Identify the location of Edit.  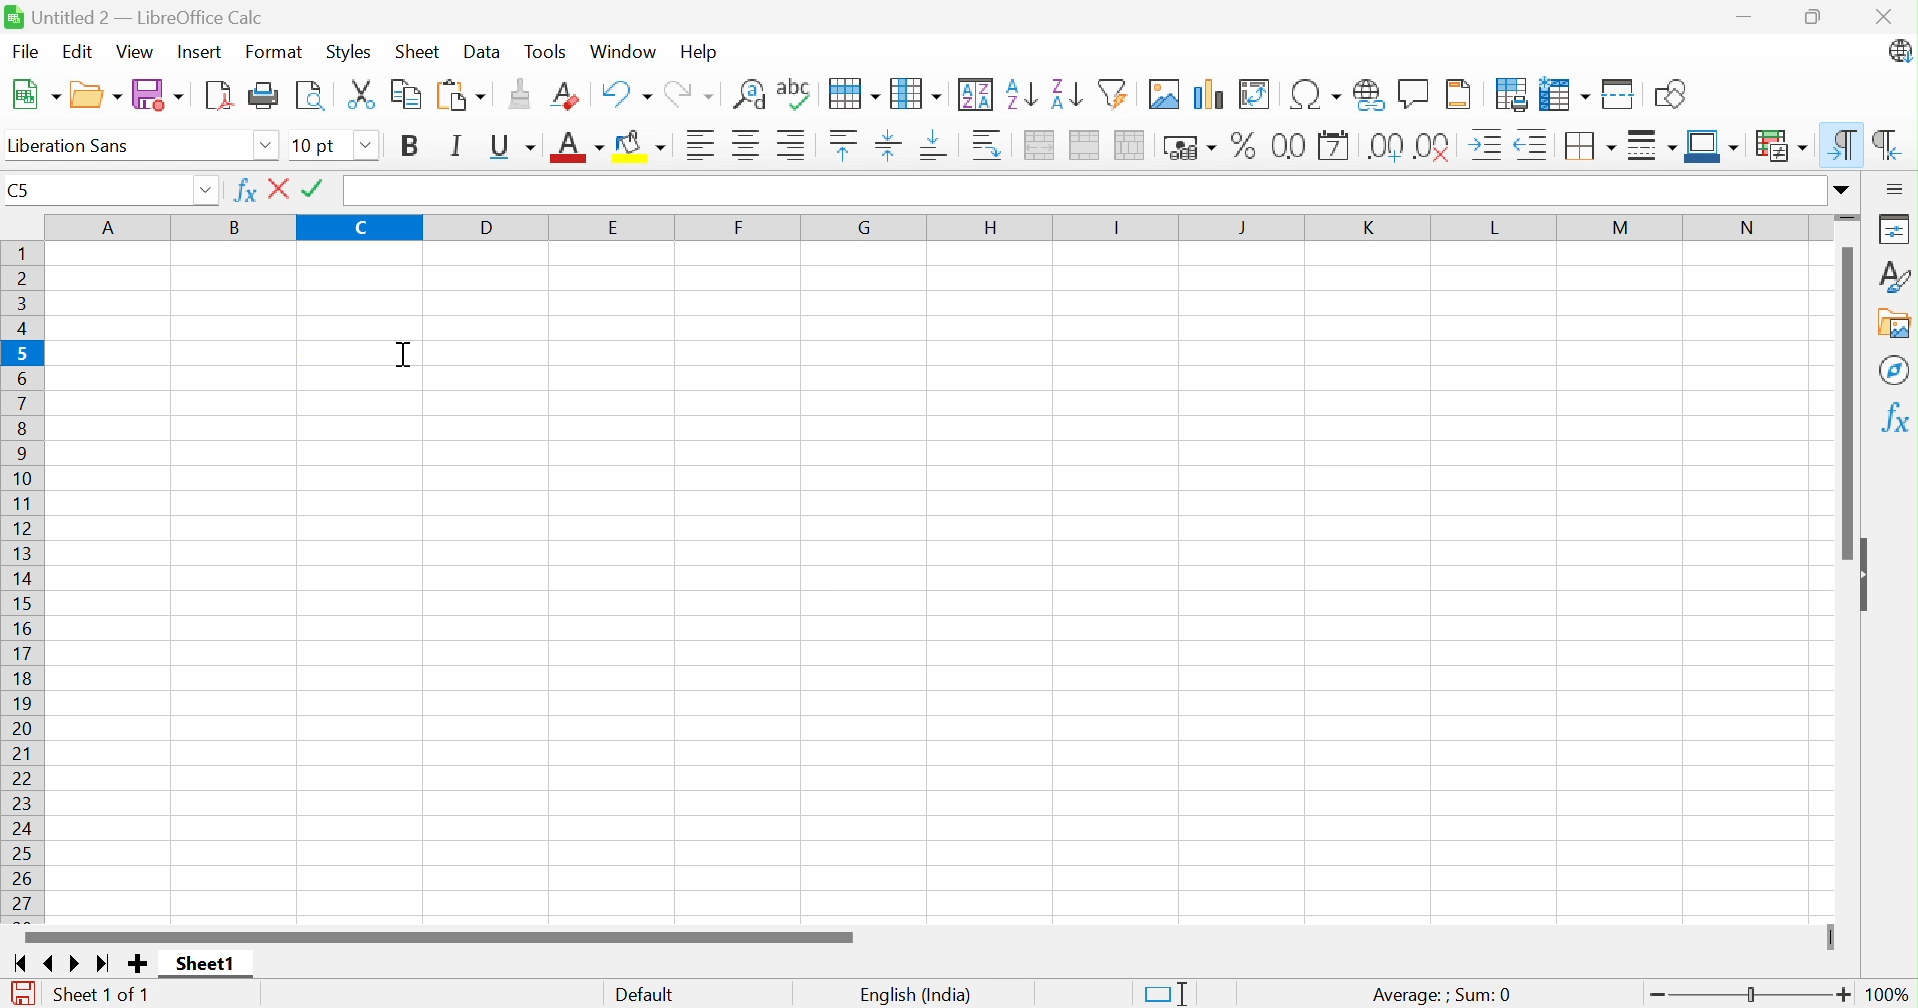
(79, 55).